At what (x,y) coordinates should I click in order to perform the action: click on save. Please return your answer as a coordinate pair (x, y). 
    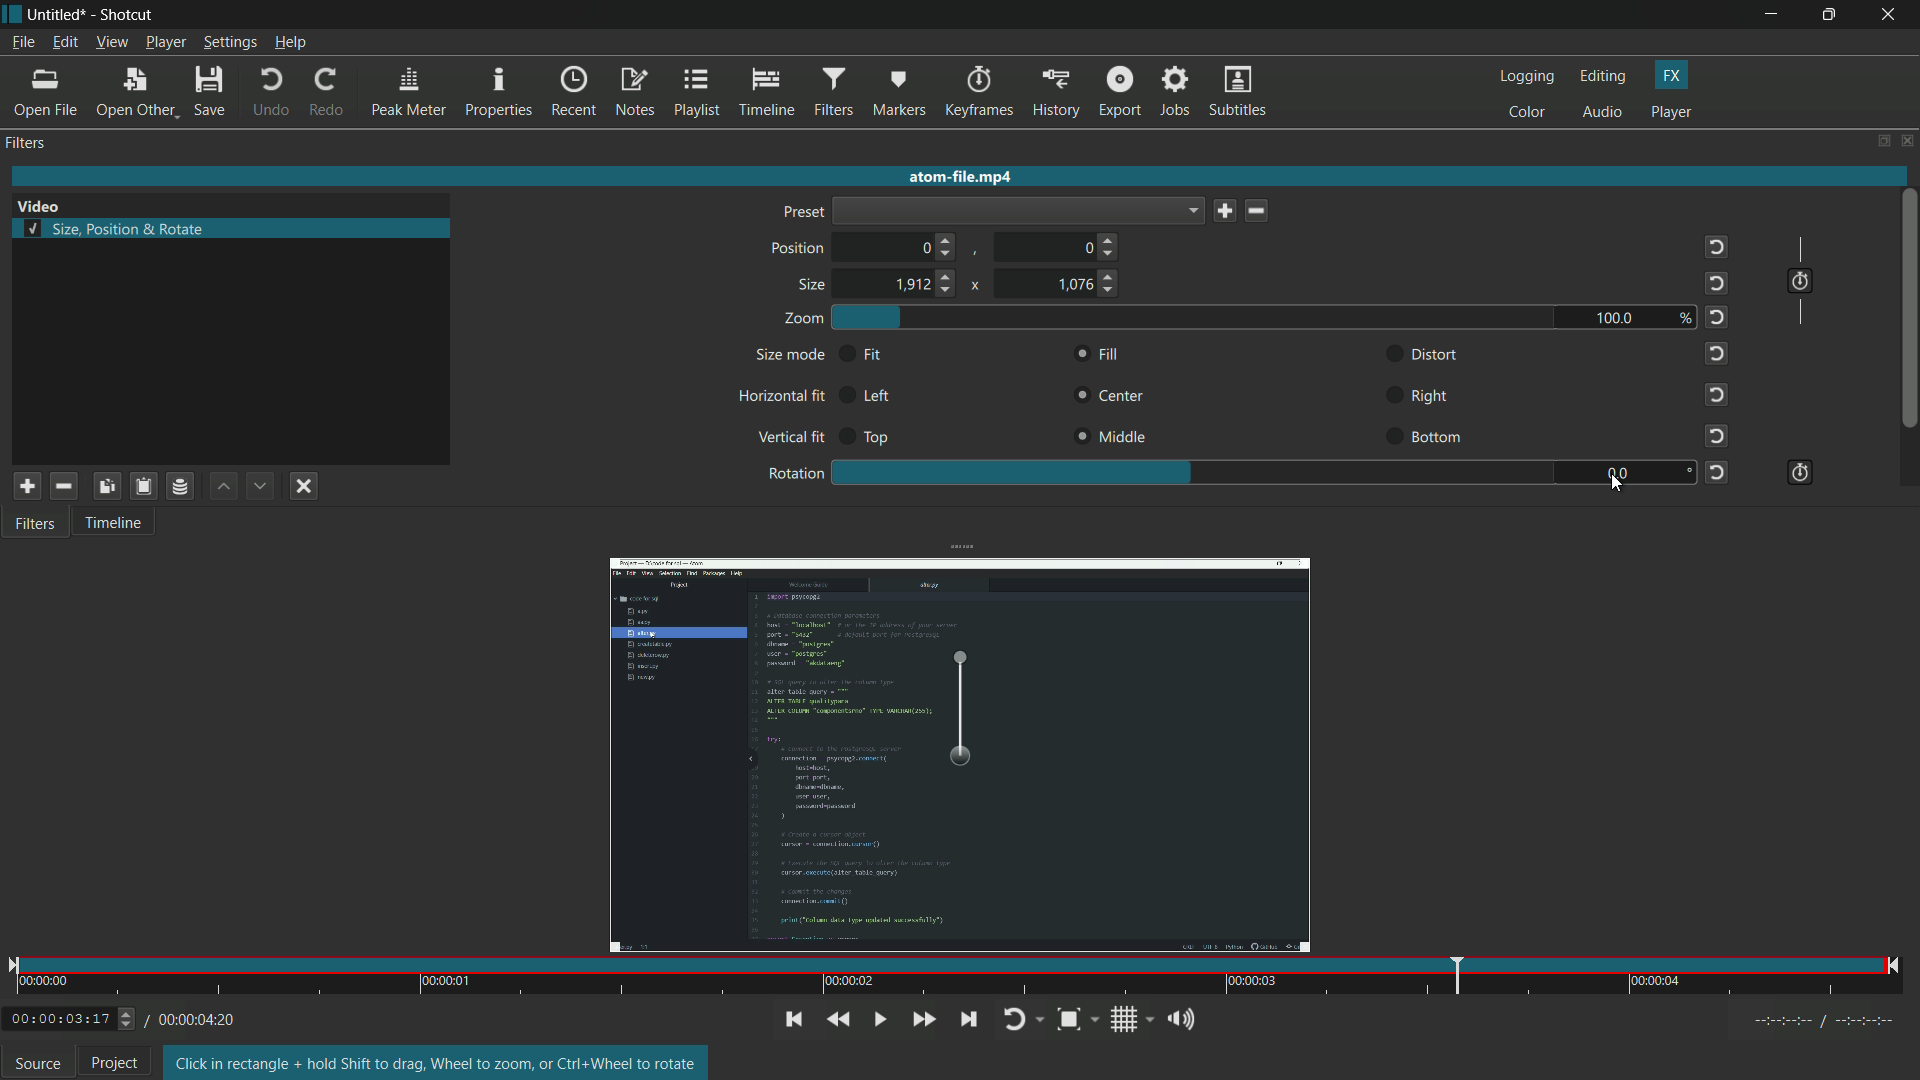
    Looking at the image, I should click on (1225, 212).